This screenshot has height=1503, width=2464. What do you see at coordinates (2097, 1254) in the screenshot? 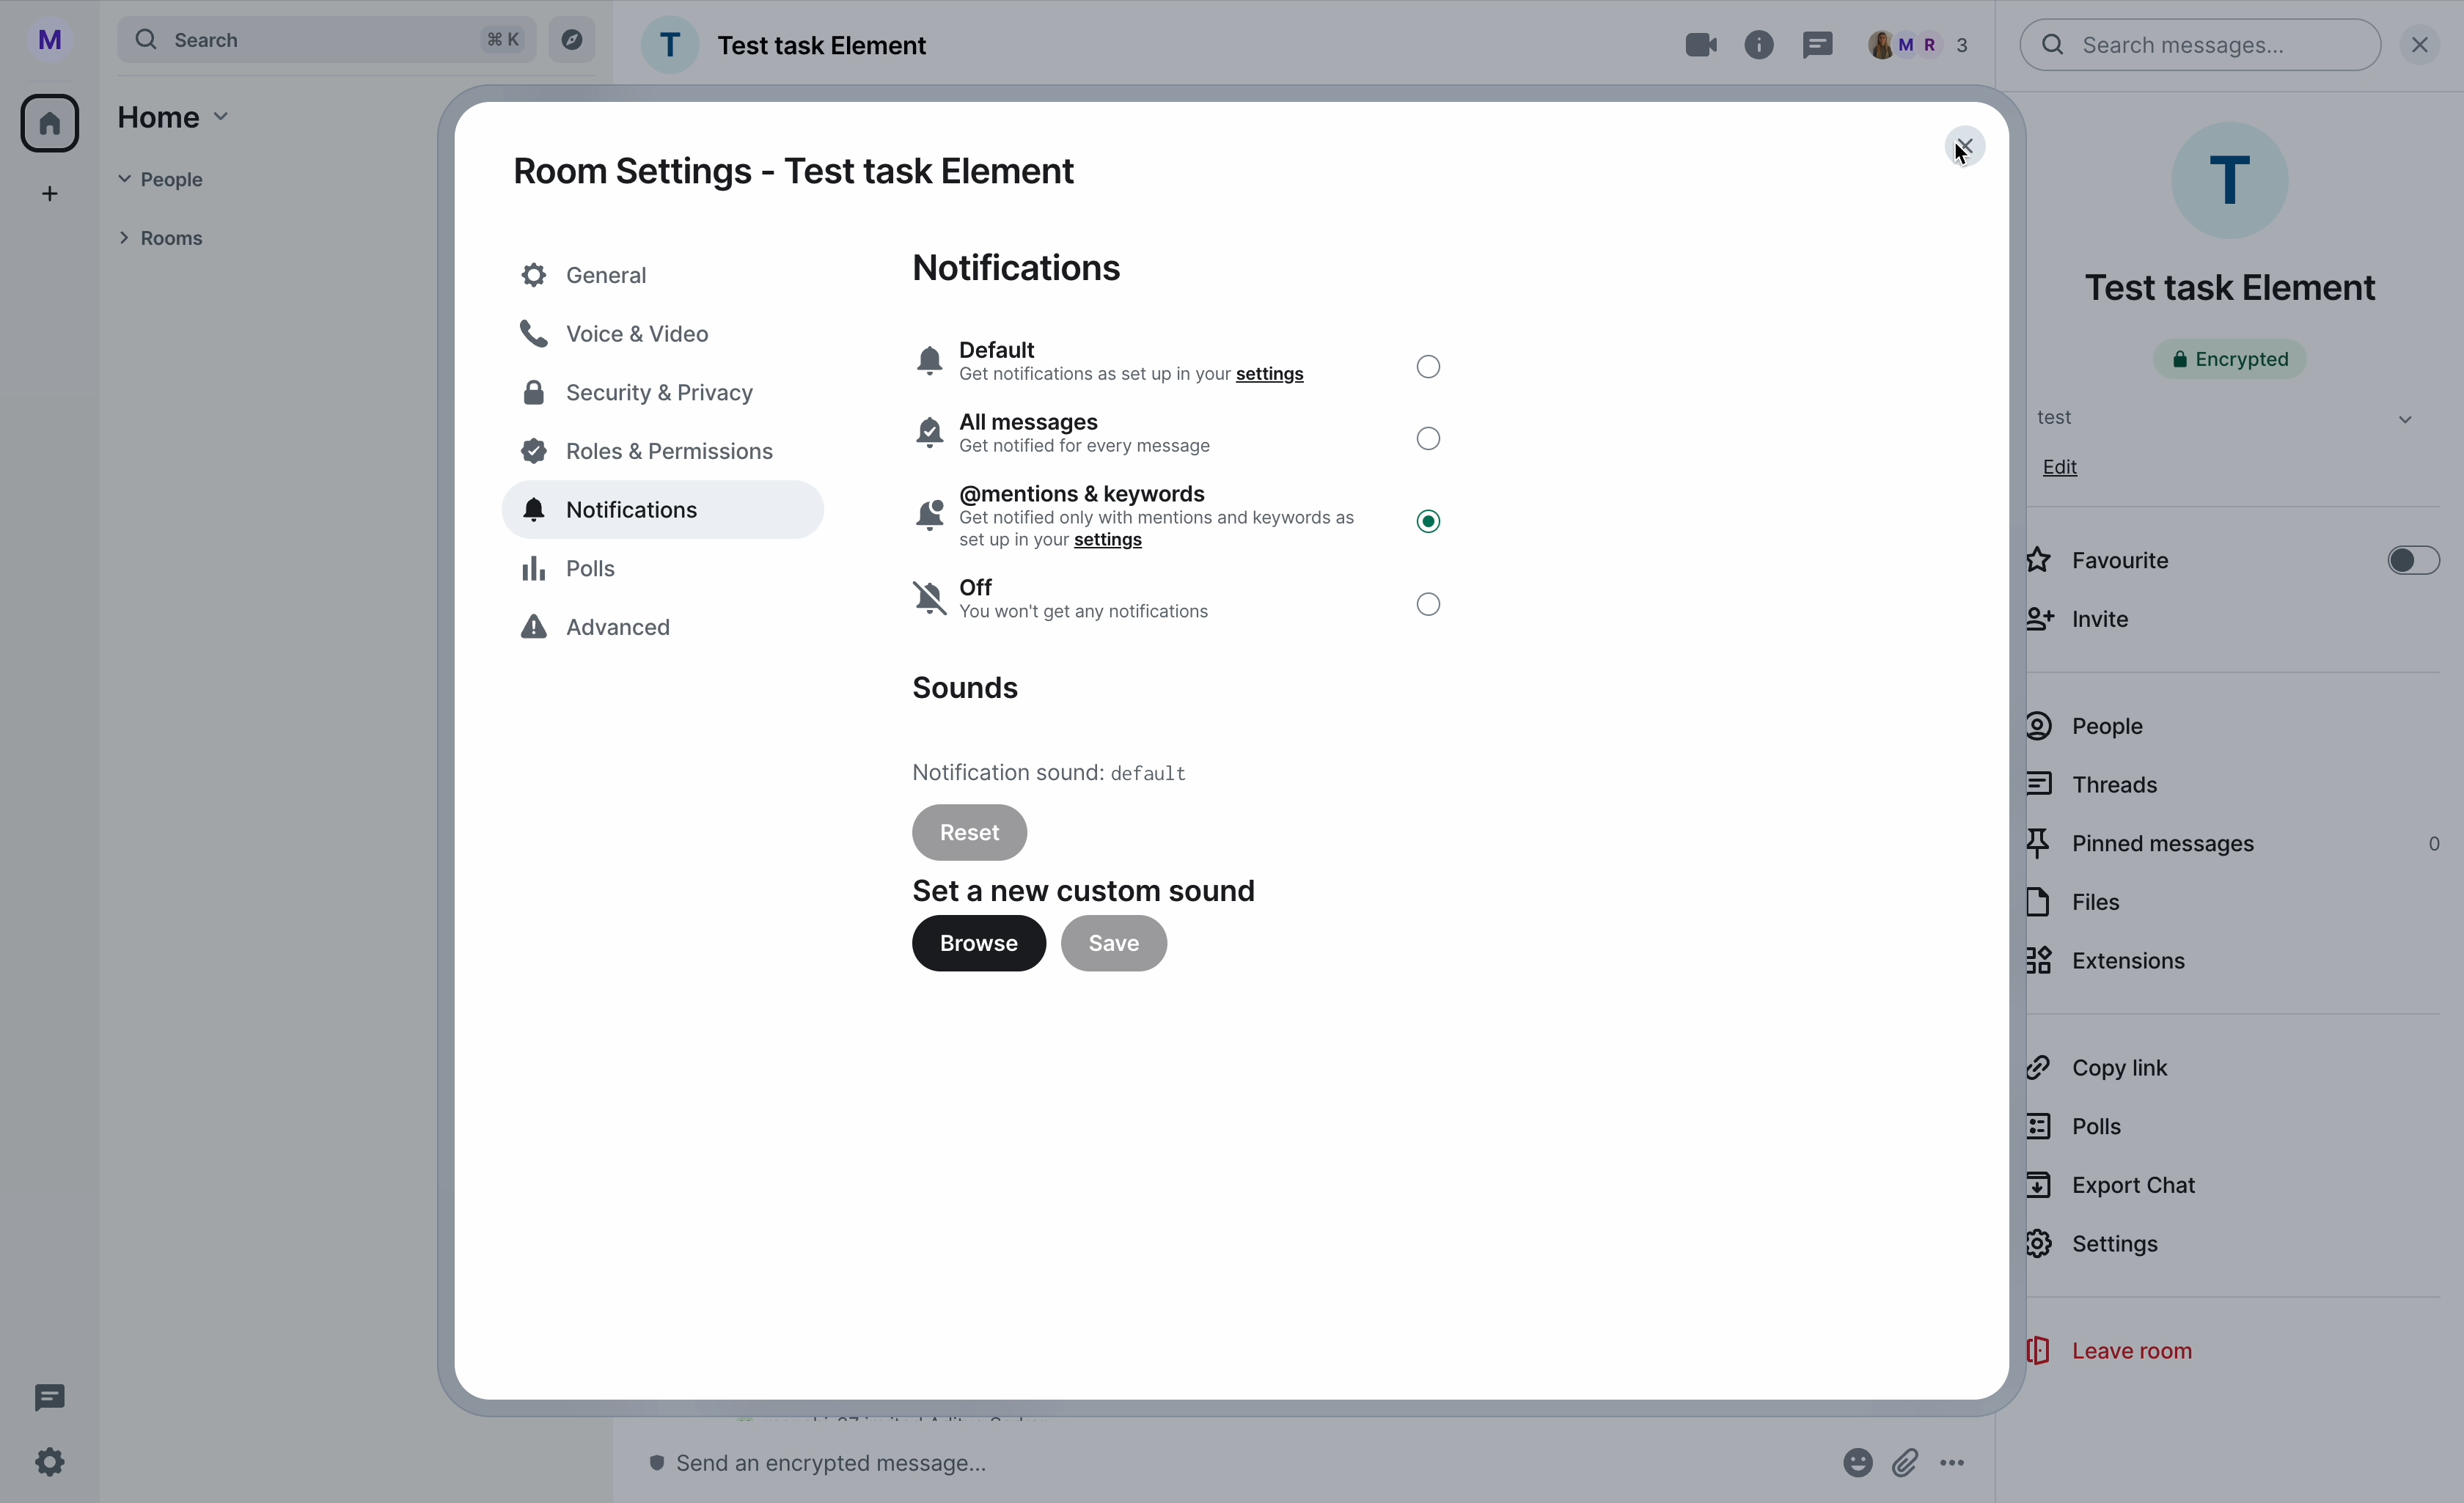
I see `click on settings` at bounding box center [2097, 1254].